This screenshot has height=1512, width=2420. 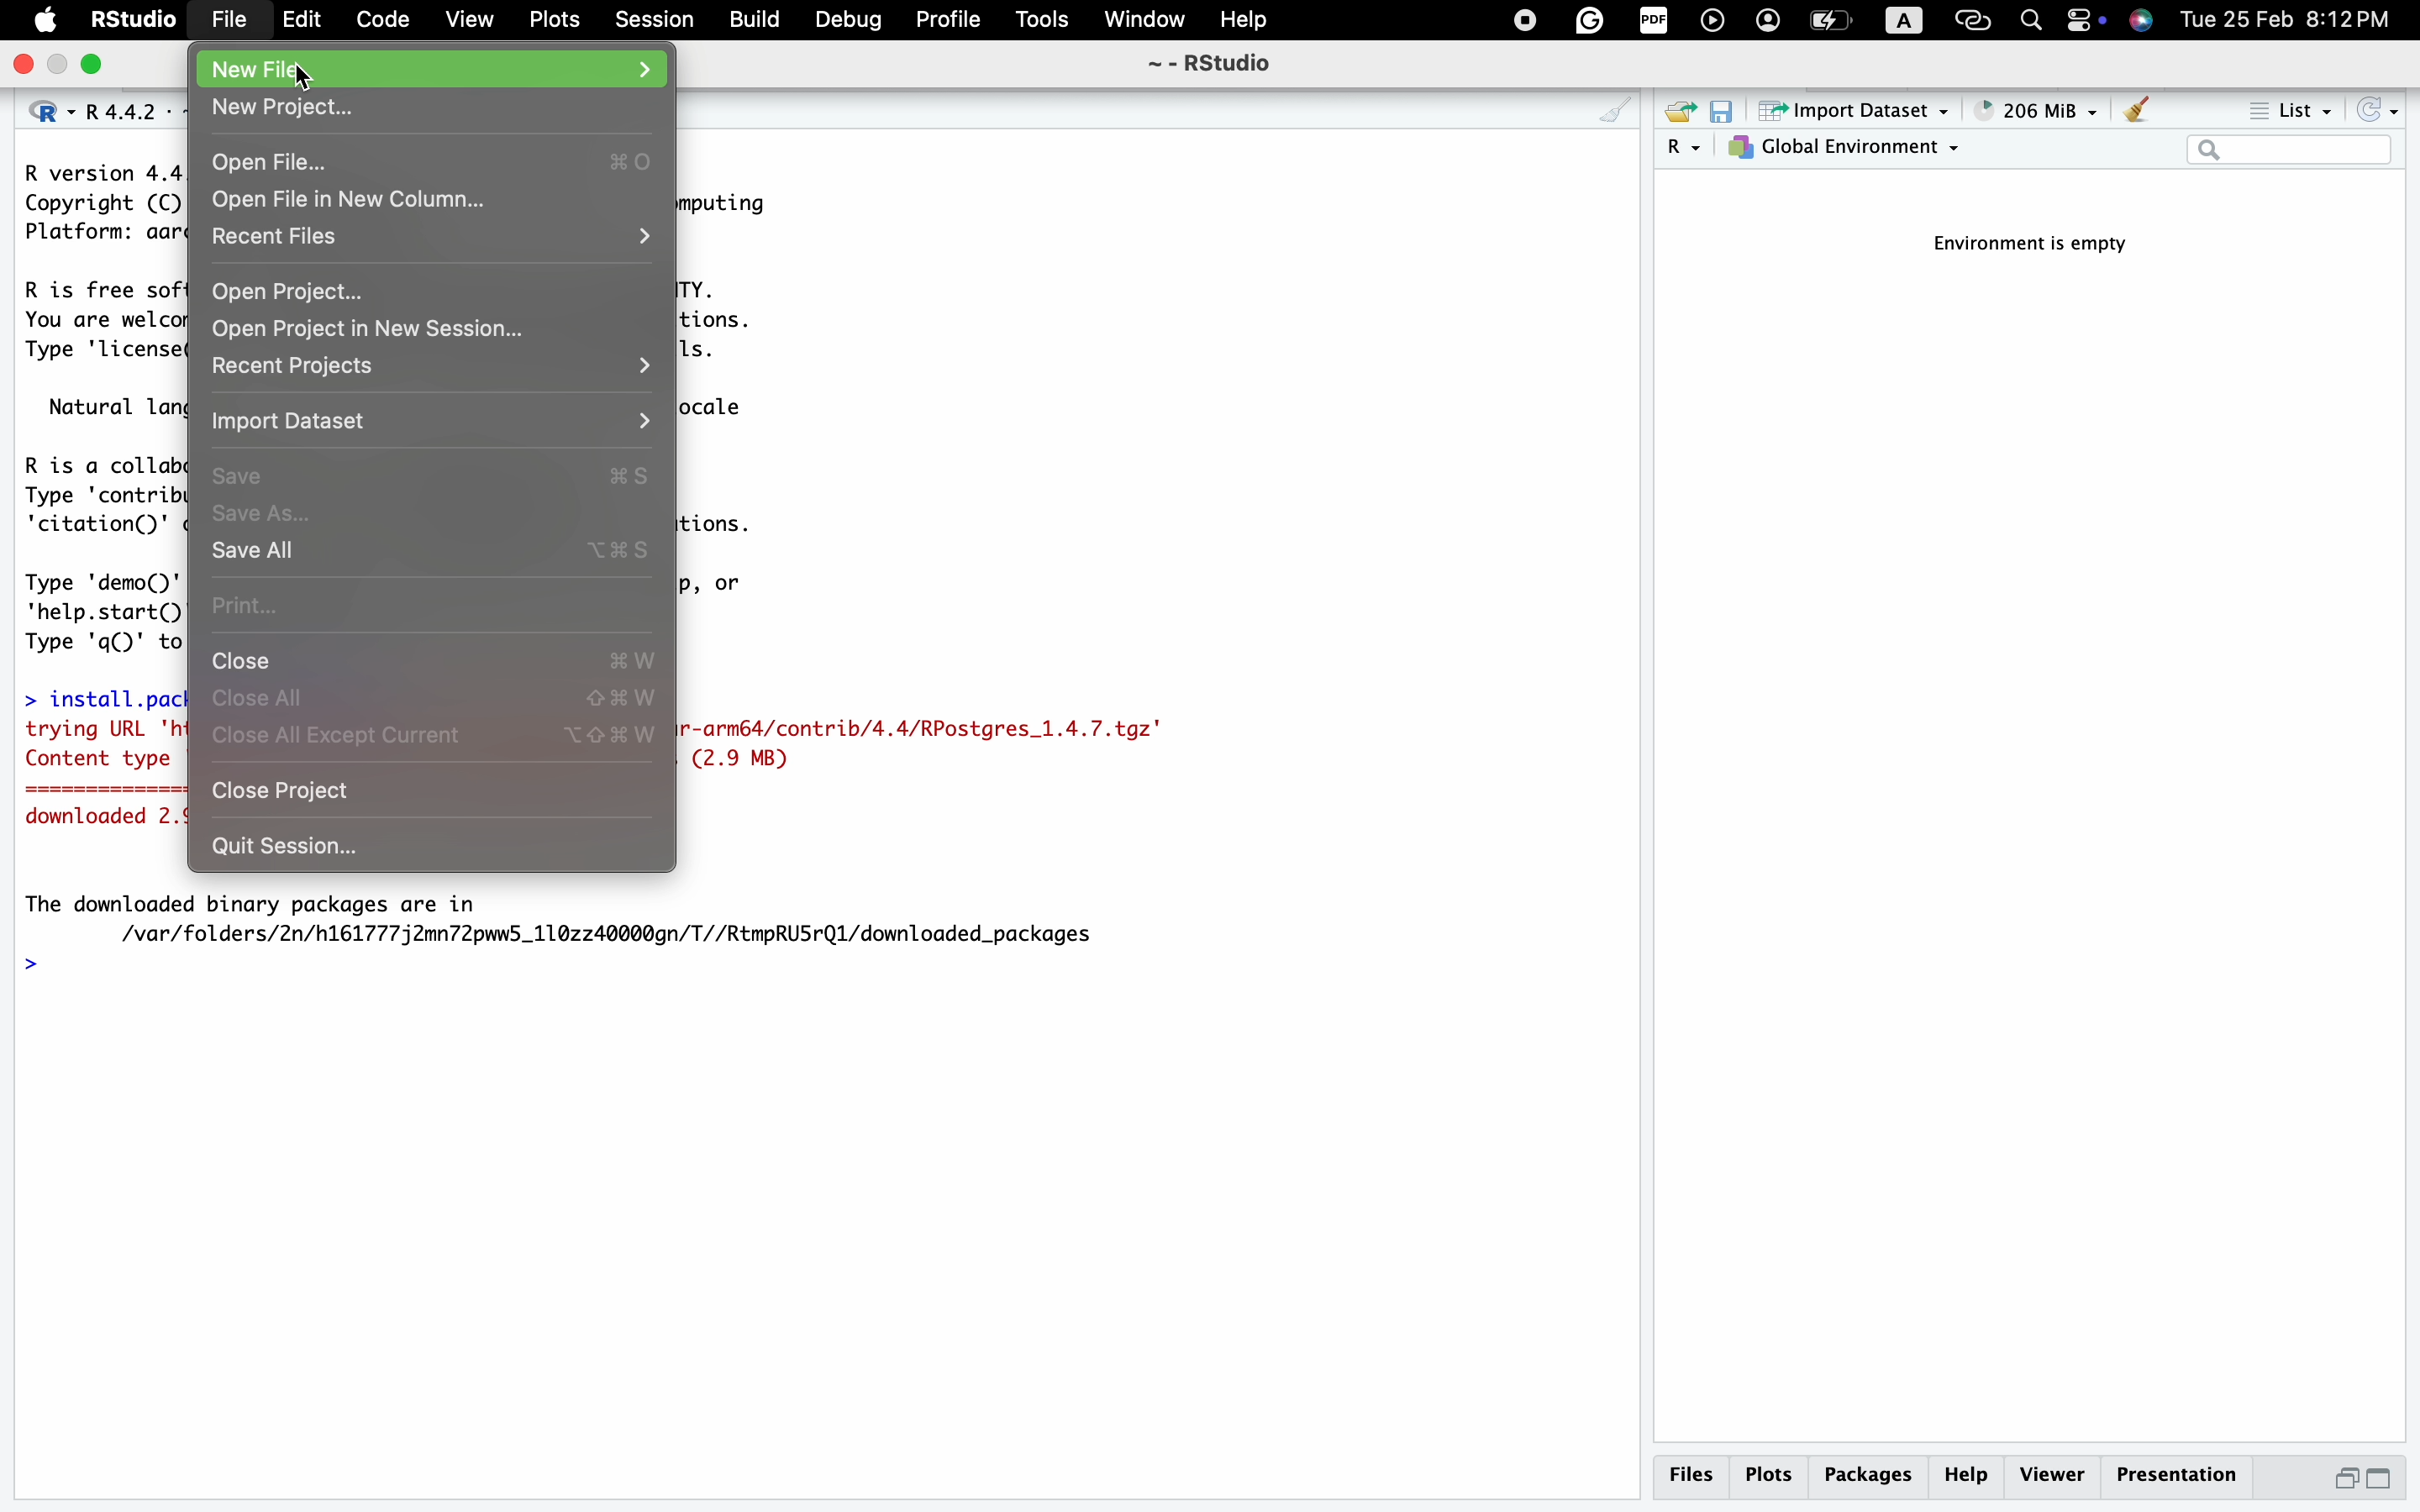 What do you see at coordinates (1711, 23) in the screenshot?
I see `play` at bounding box center [1711, 23].